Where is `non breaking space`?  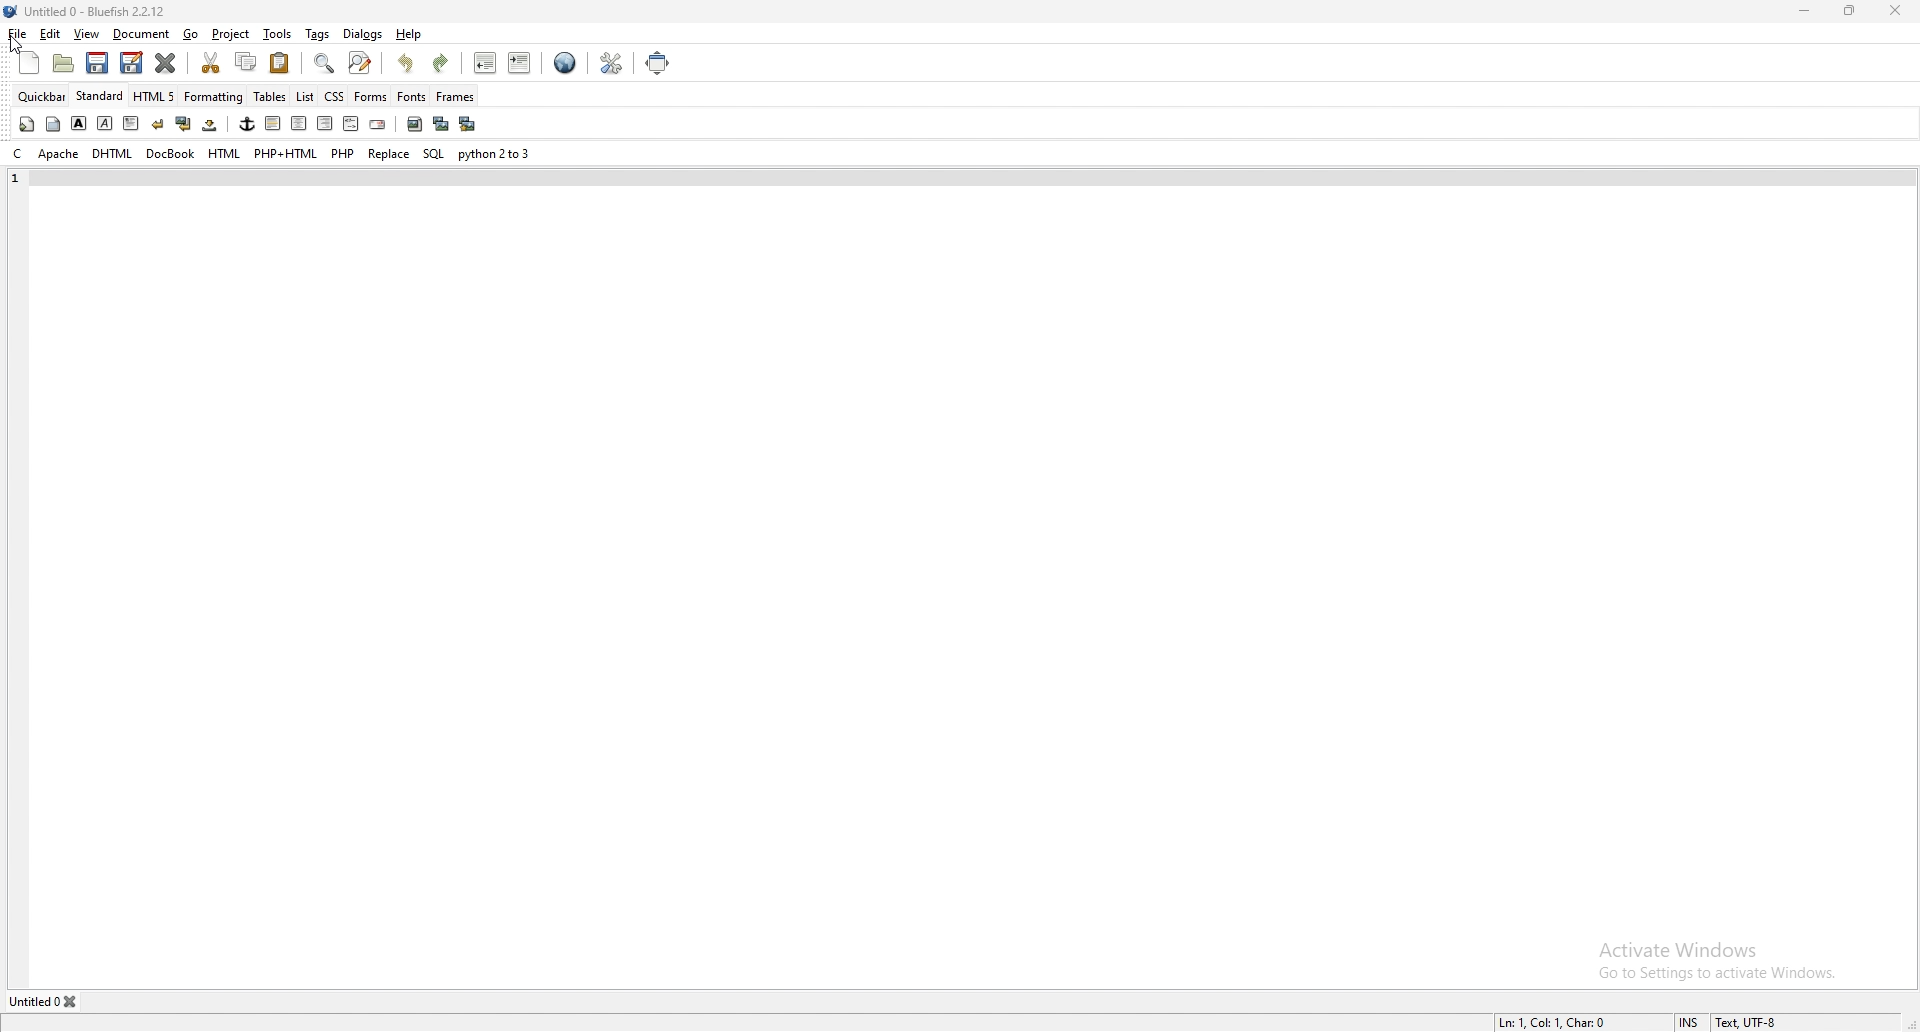 non breaking space is located at coordinates (211, 124).